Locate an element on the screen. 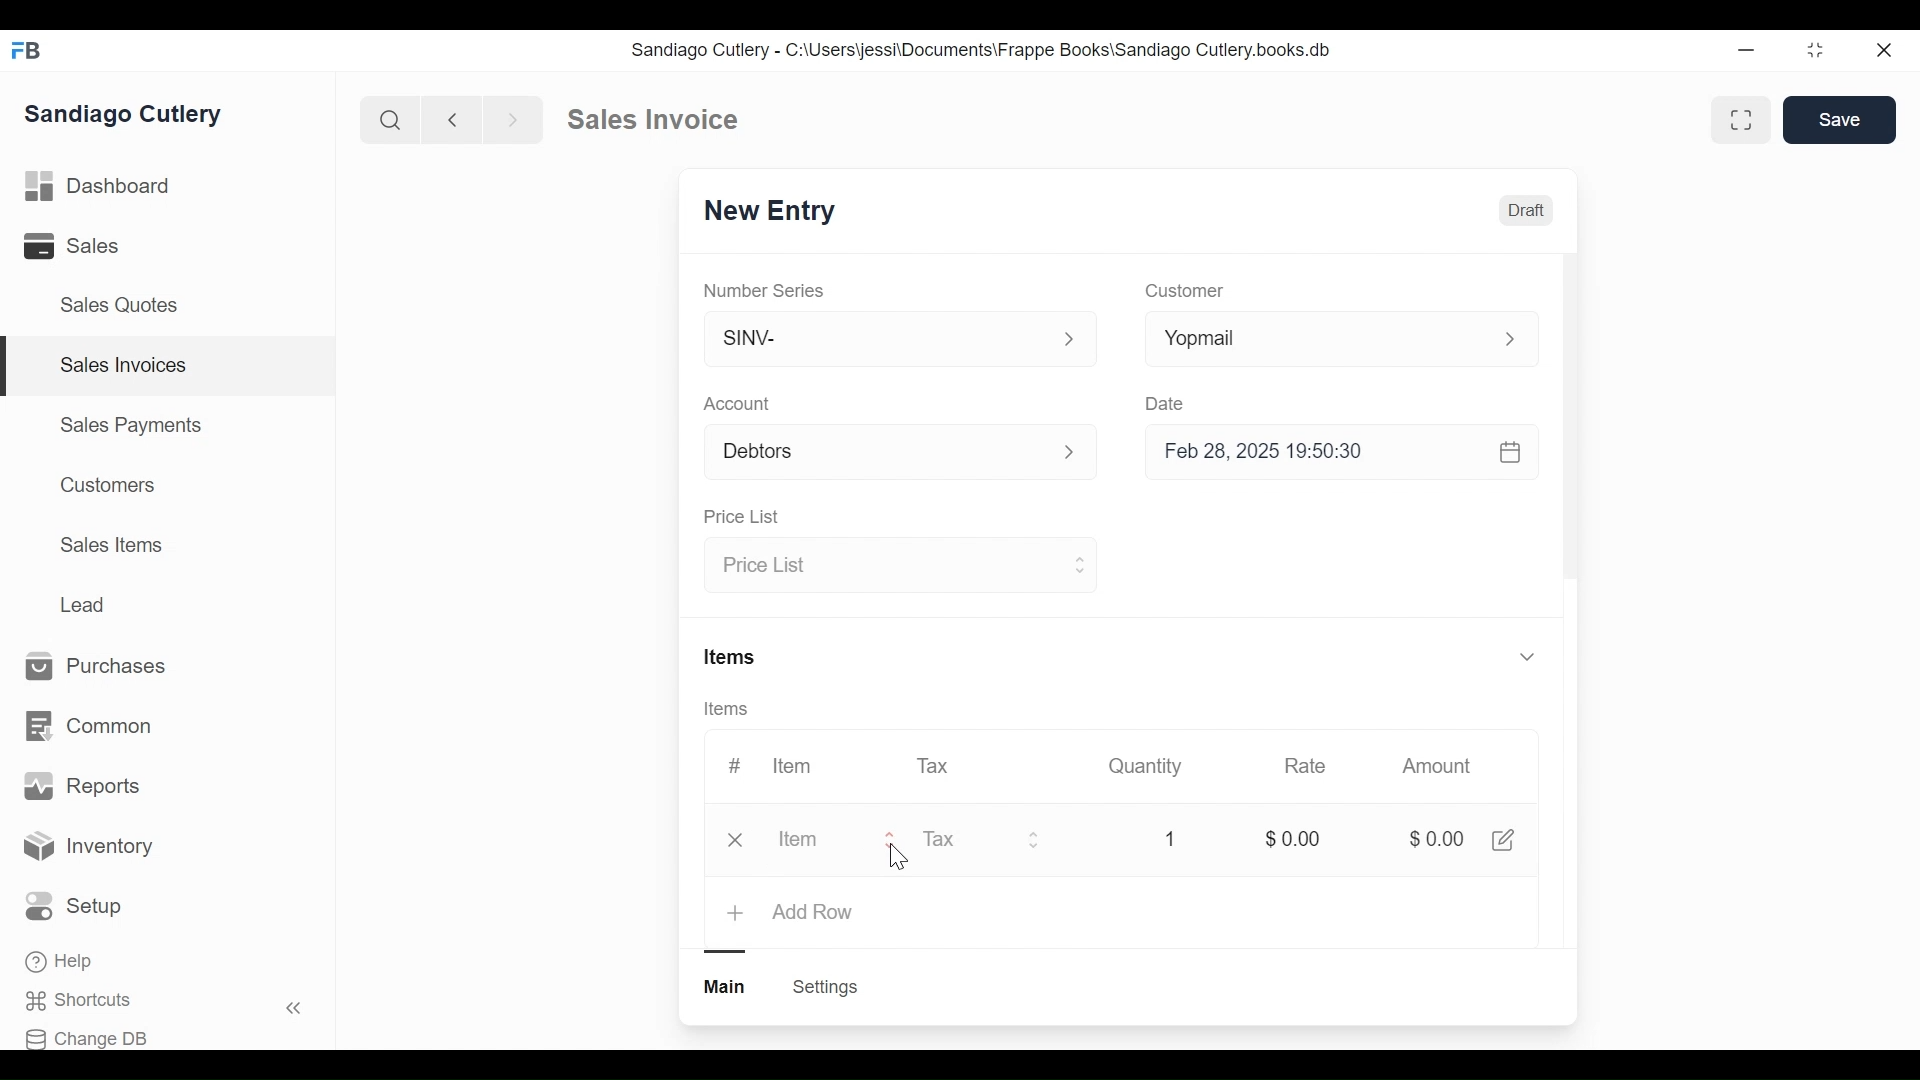 Image resolution: width=1920 pixels, height=1080 pixels. Item  is located at coordinates (810, 841).